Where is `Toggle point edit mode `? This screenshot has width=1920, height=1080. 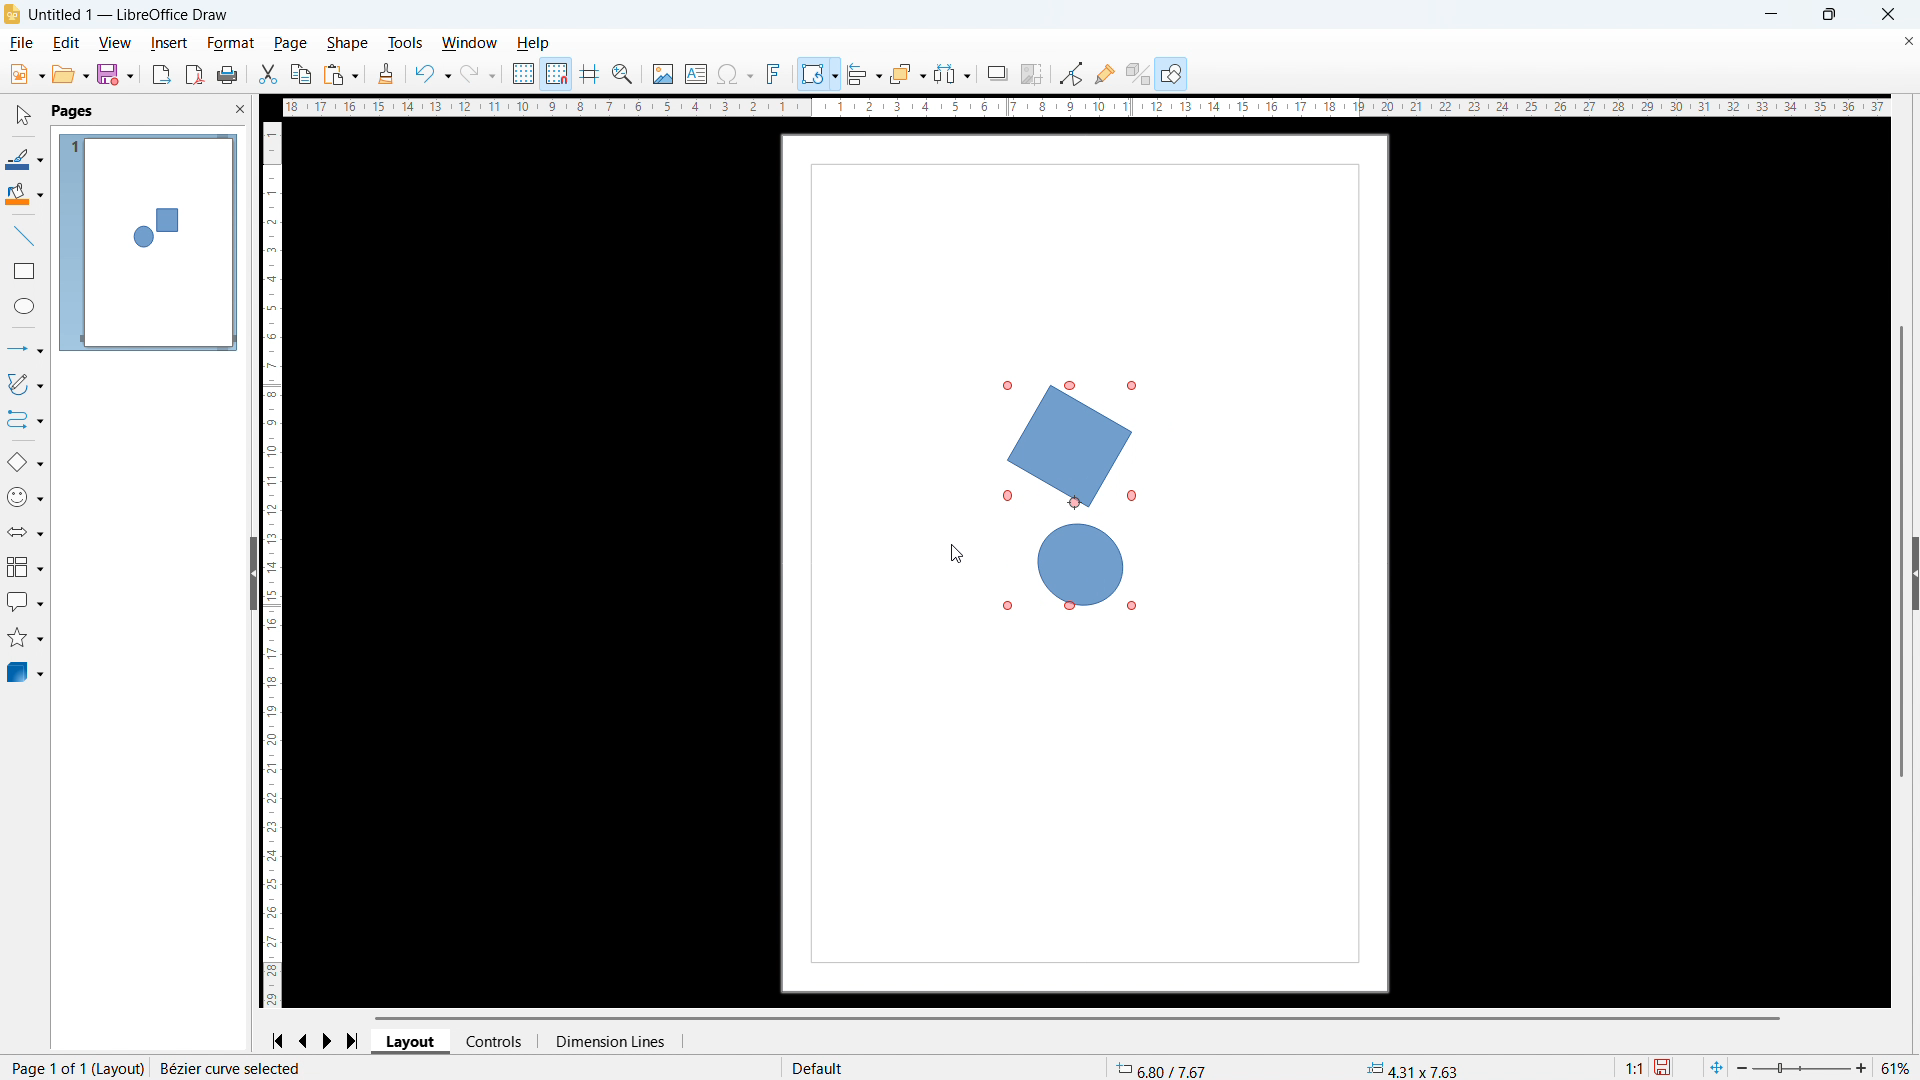 Toggle point edit mode  is located at coordinates (1070, 72).